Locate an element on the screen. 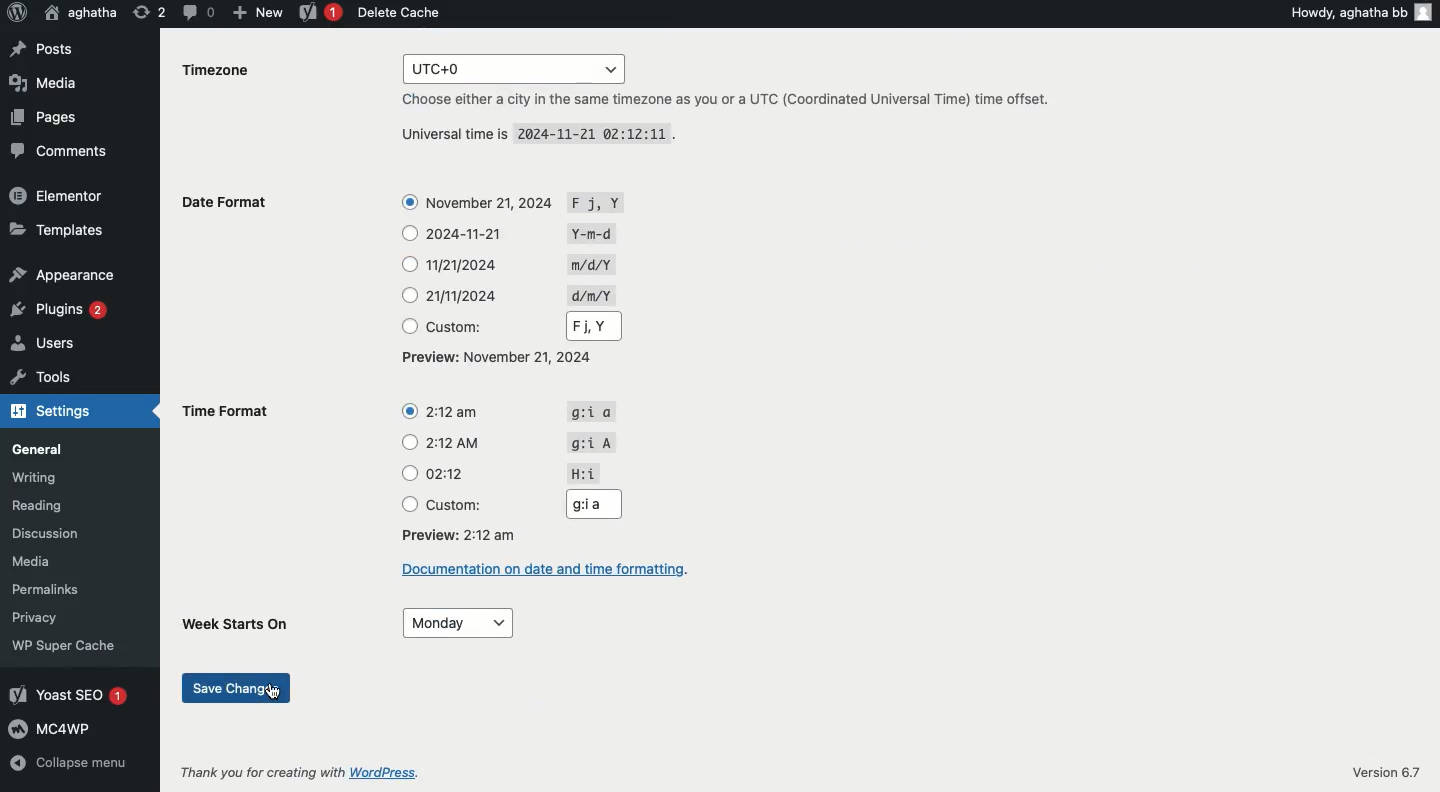 This screenshot has width=1440, height=792. Week starts on is located at coordinates (240, 623).